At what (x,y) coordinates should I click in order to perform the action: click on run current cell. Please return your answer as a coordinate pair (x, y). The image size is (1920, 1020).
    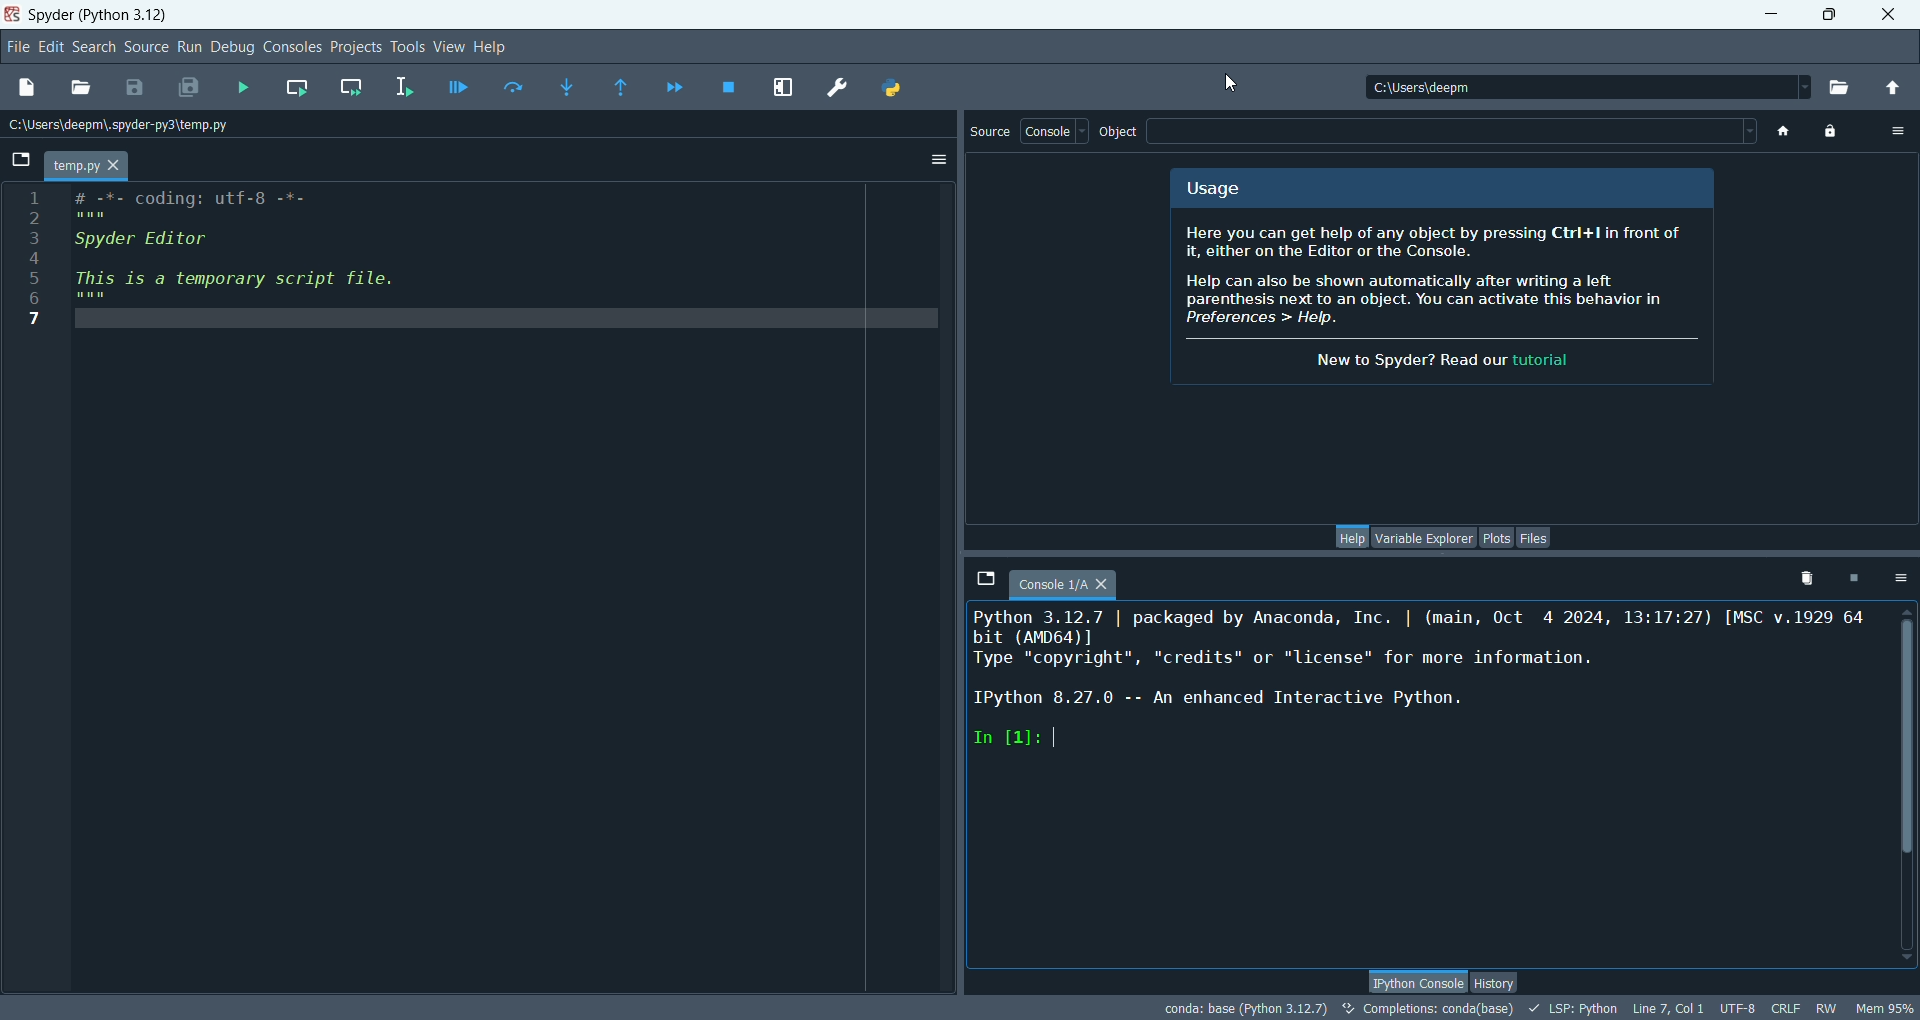
    Looking at the image, I should click on (297, 87).